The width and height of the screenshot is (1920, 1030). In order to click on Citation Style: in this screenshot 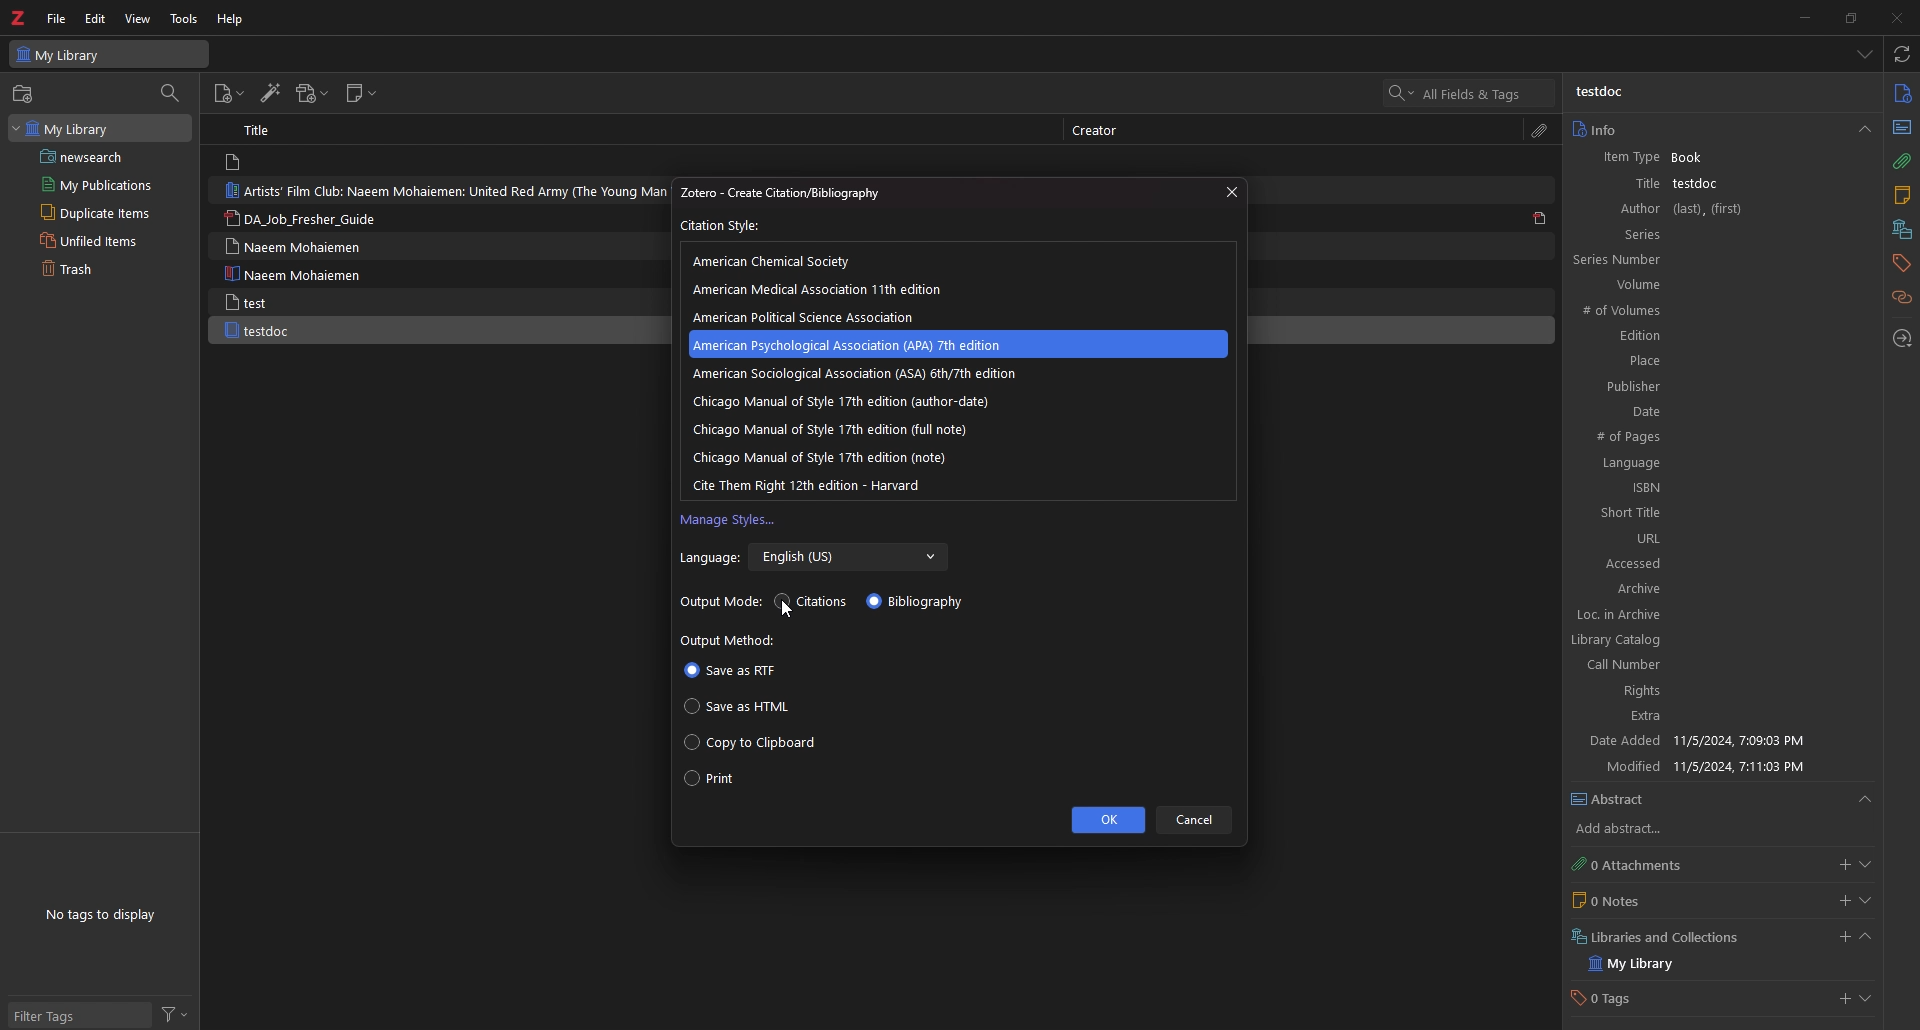, I will do `click(723, 226)`.